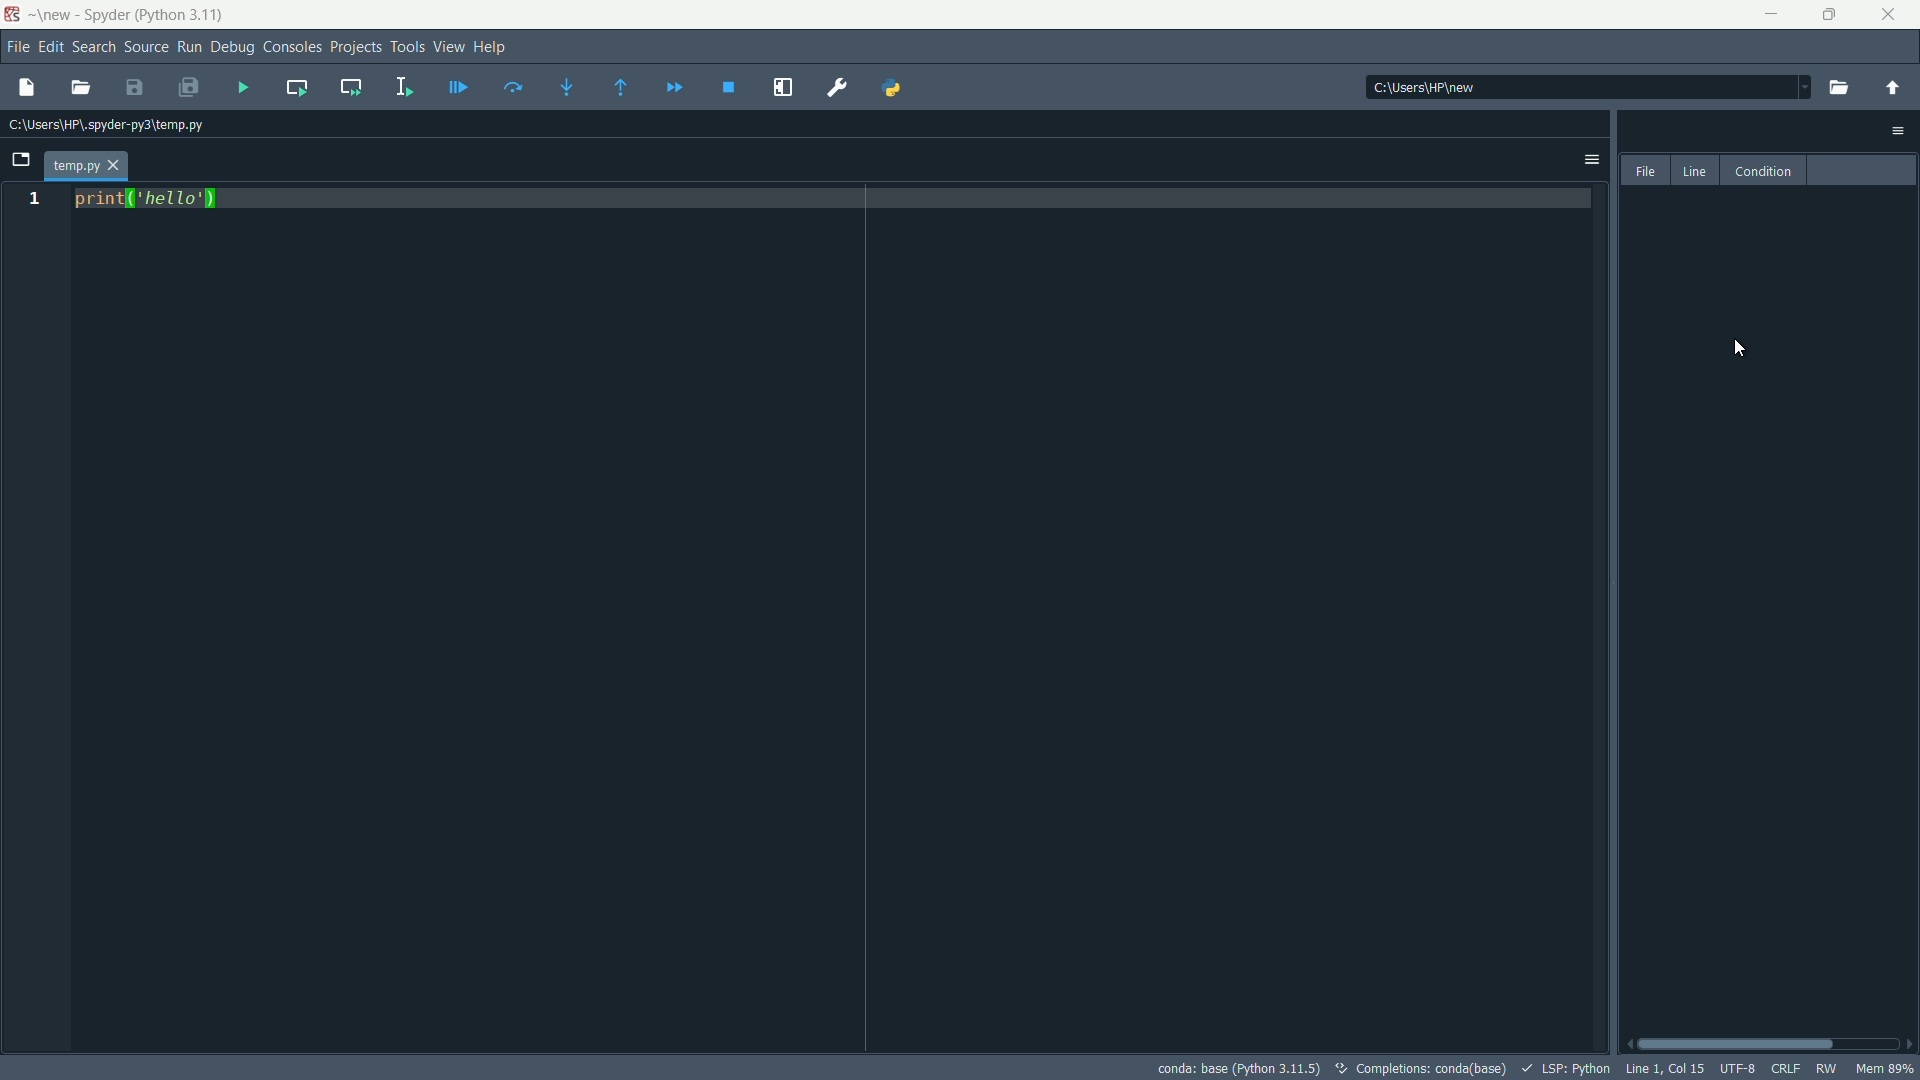 This screenshot has width=1920, height=1080. I want to click on python 3.11, so click(183, 15).